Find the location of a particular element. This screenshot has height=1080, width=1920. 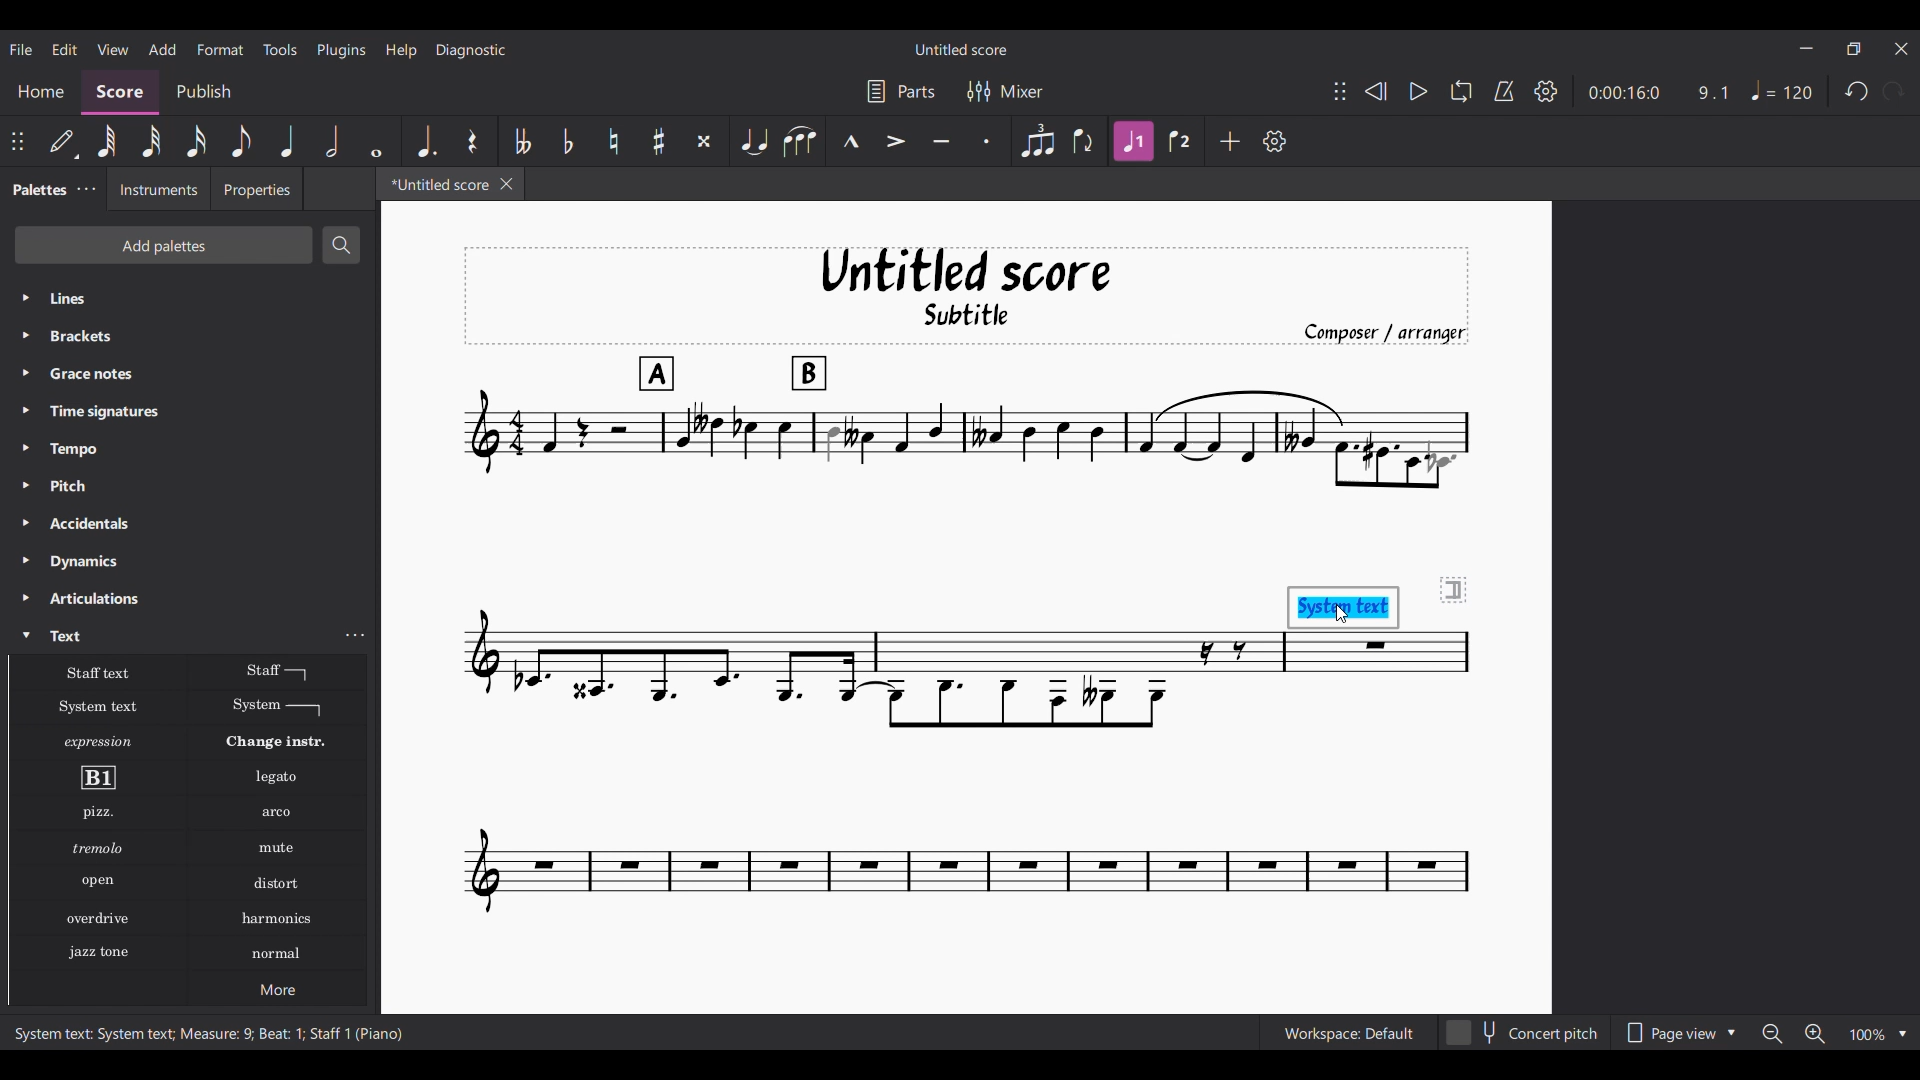

Toggle double sharp is located at coordinates (704, 141).